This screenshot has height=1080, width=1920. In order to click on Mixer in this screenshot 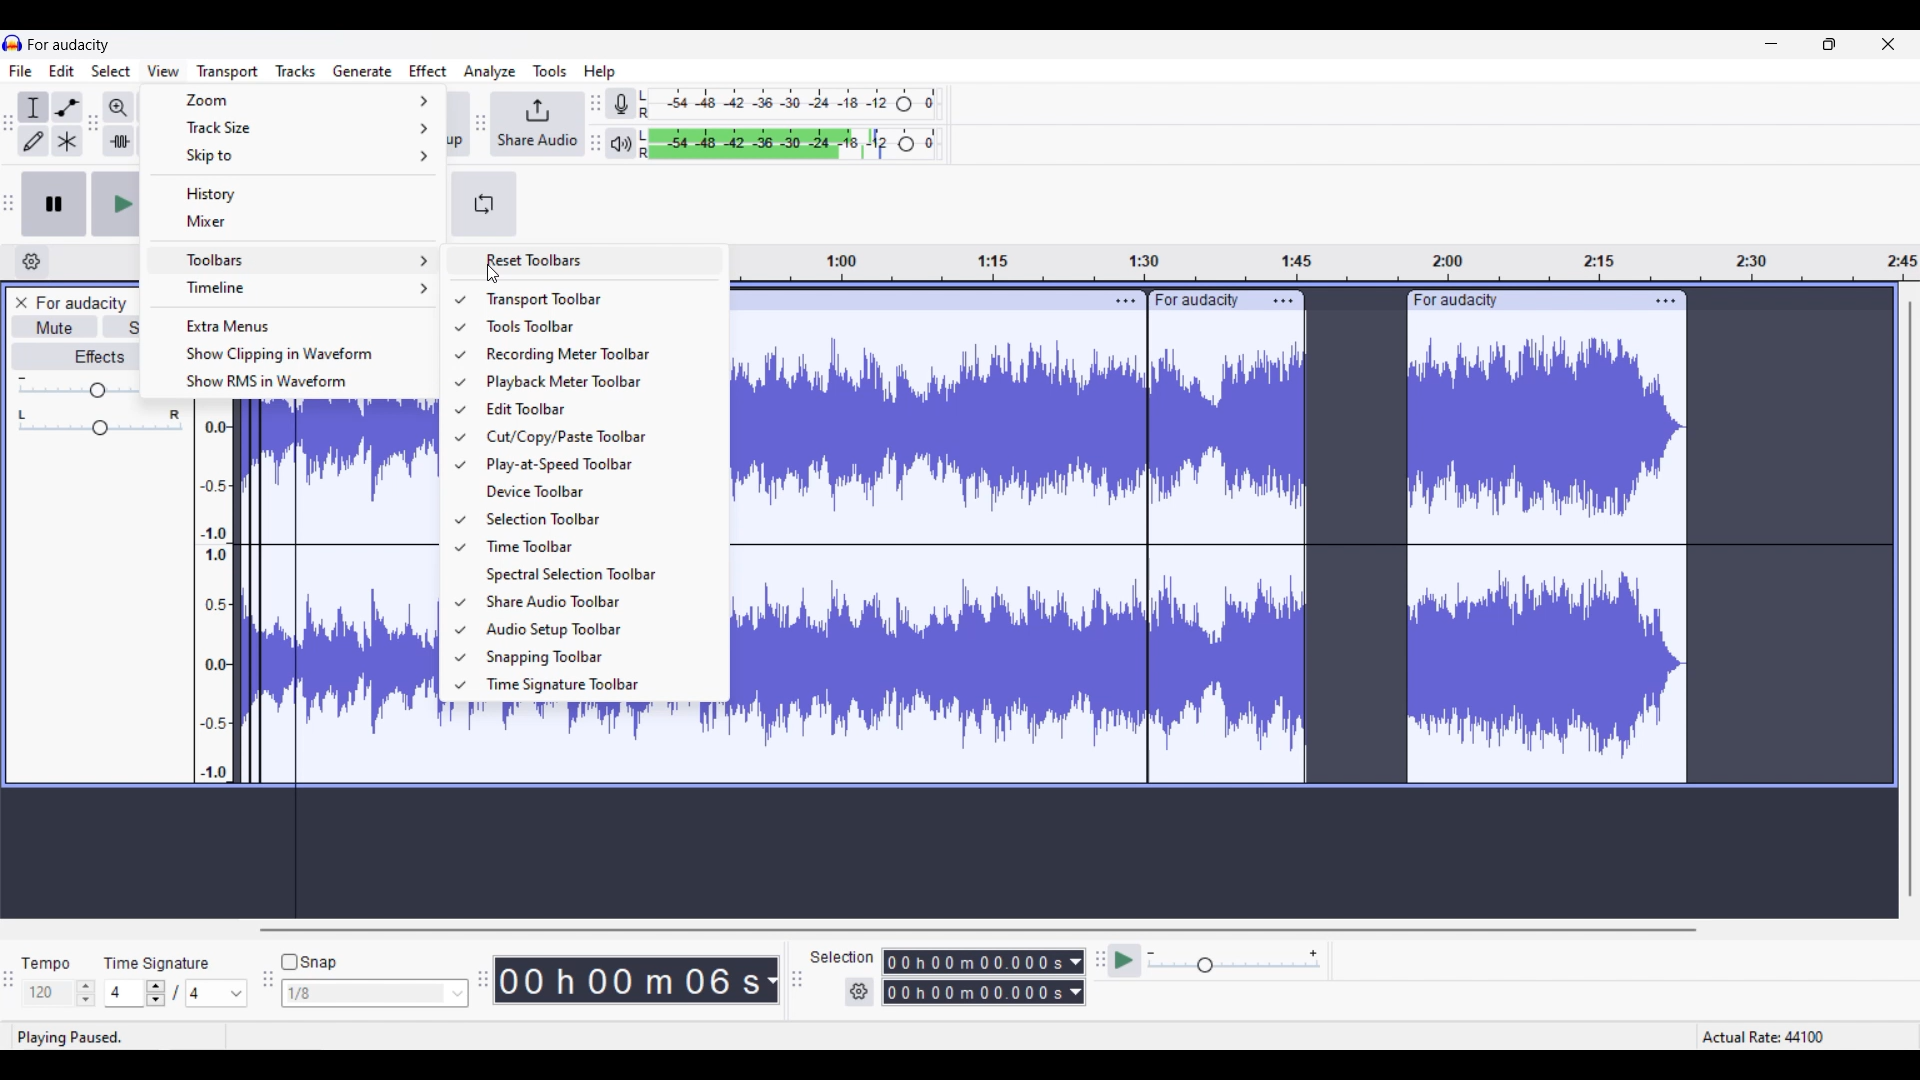, I will do `click(296, 221)`.